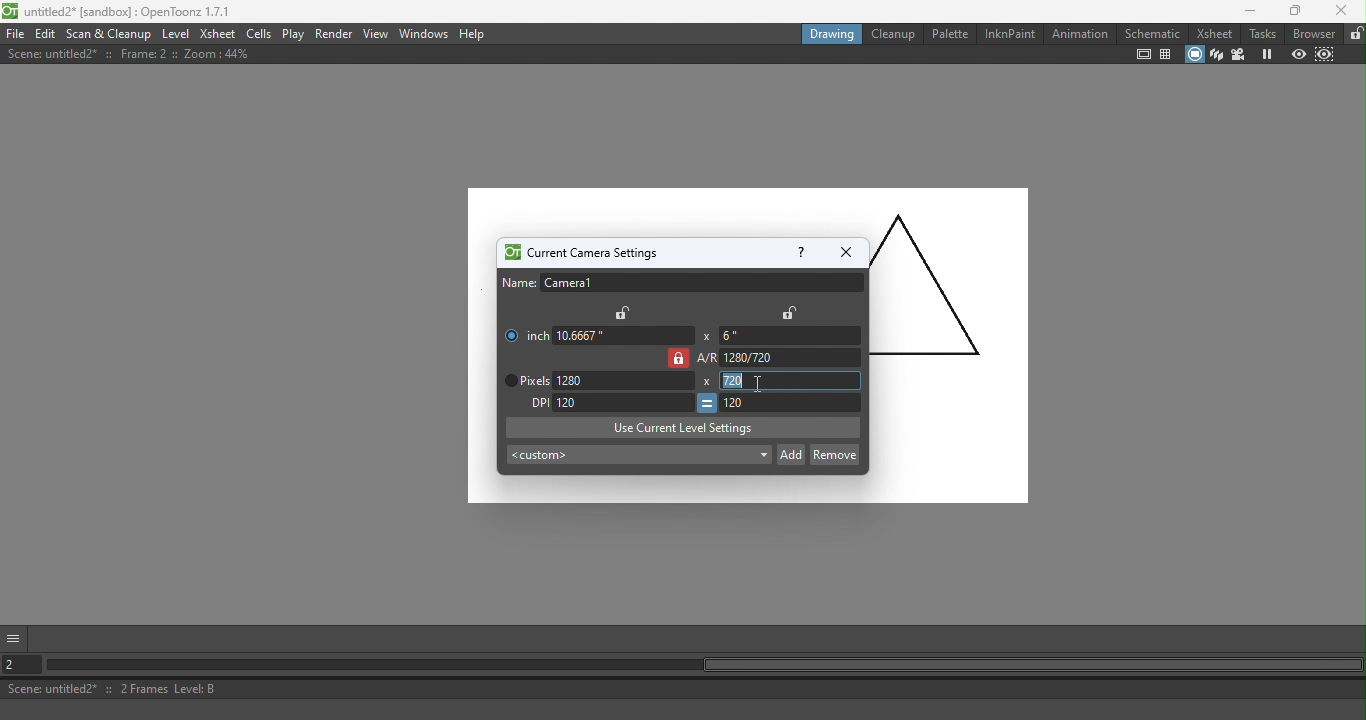 This screenshot has width=1366, height=720. Describe the element at coordinates (129, 54) in the screenshot. I see `Scene: untitled2* : Frame: 2 i: Zoom: 44%` at that location.